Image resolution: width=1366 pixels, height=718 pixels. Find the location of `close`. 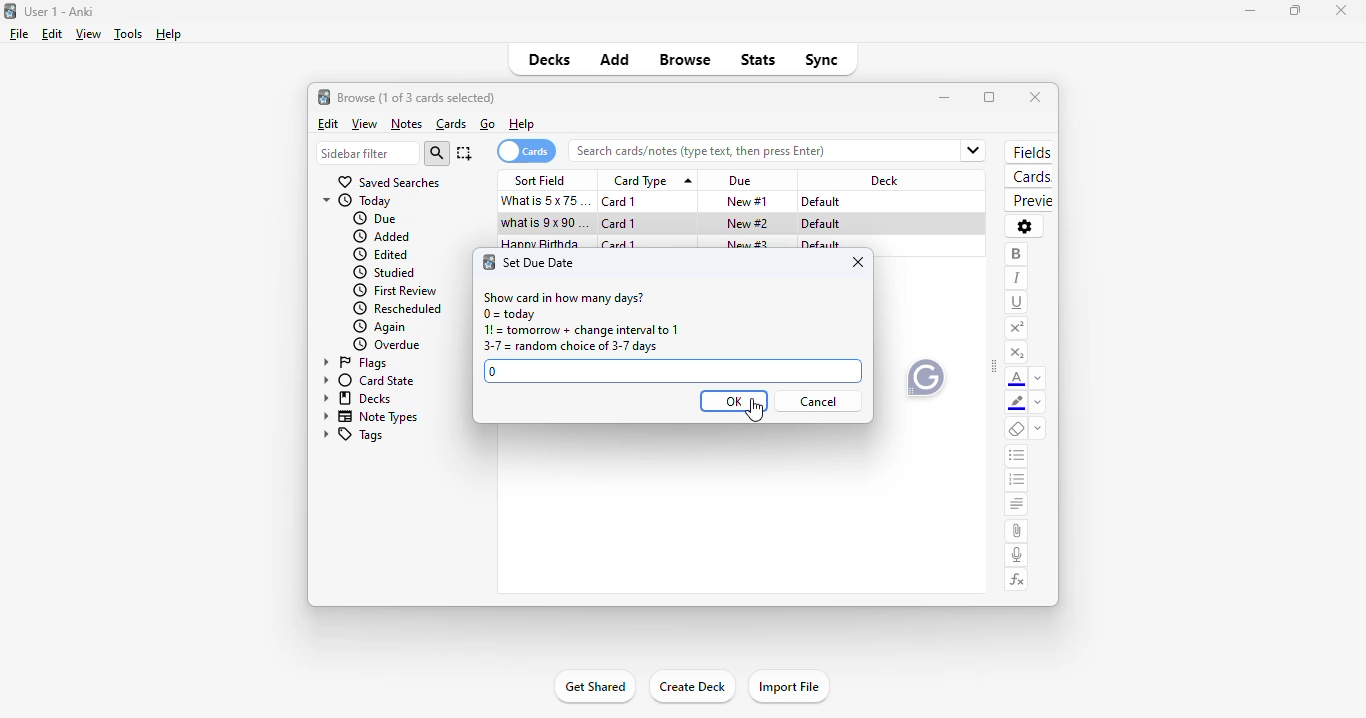

close is located at coordinates (1343, 11).